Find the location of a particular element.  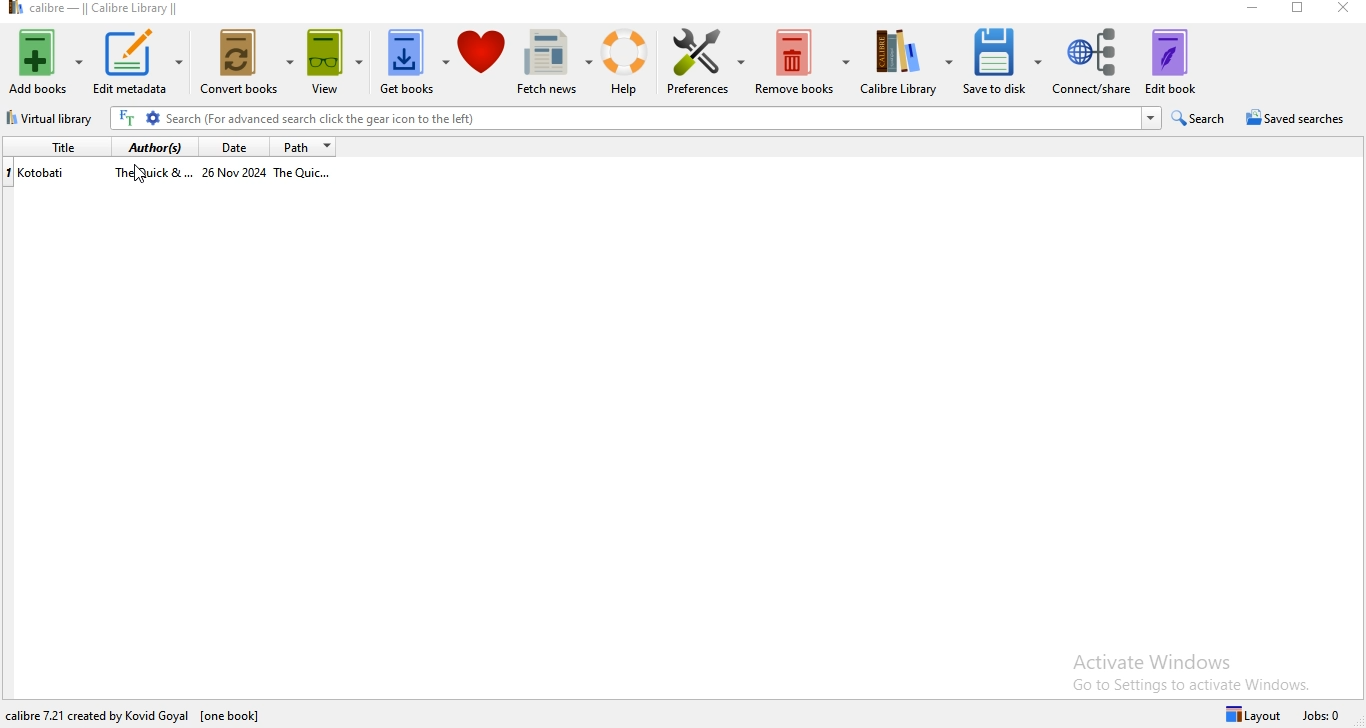

path is located at coordinates (306, 147).